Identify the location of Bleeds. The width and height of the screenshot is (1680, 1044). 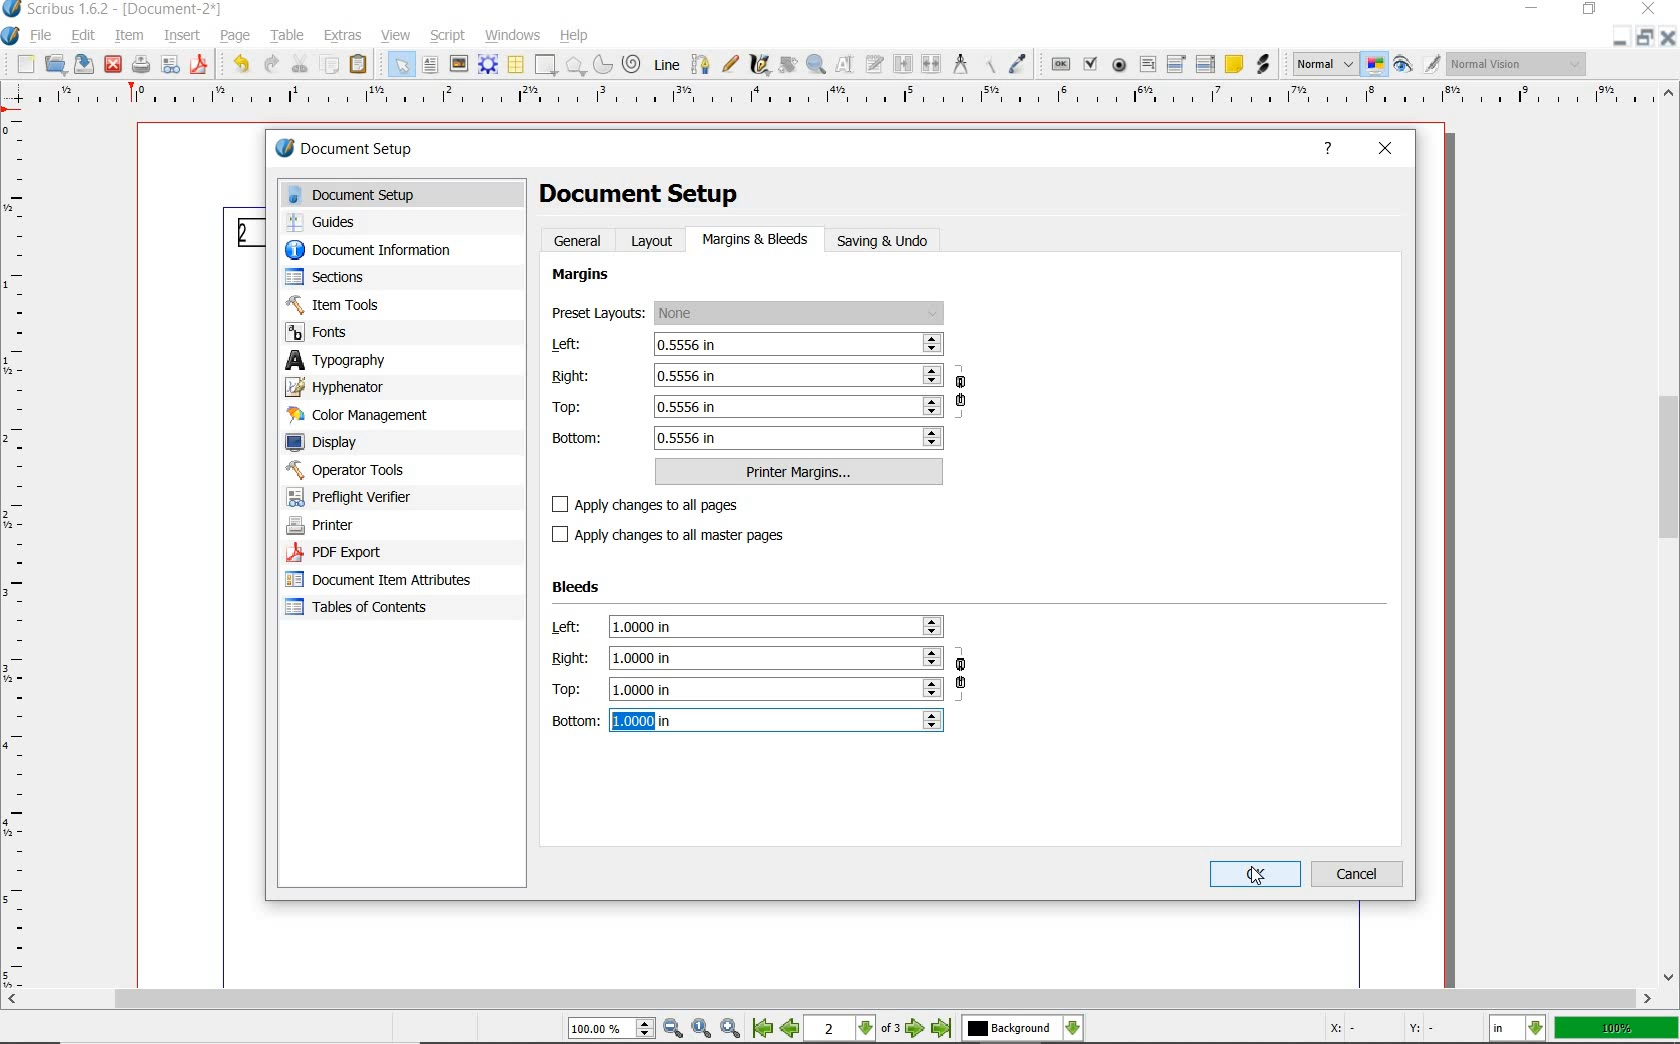
(580, 588).